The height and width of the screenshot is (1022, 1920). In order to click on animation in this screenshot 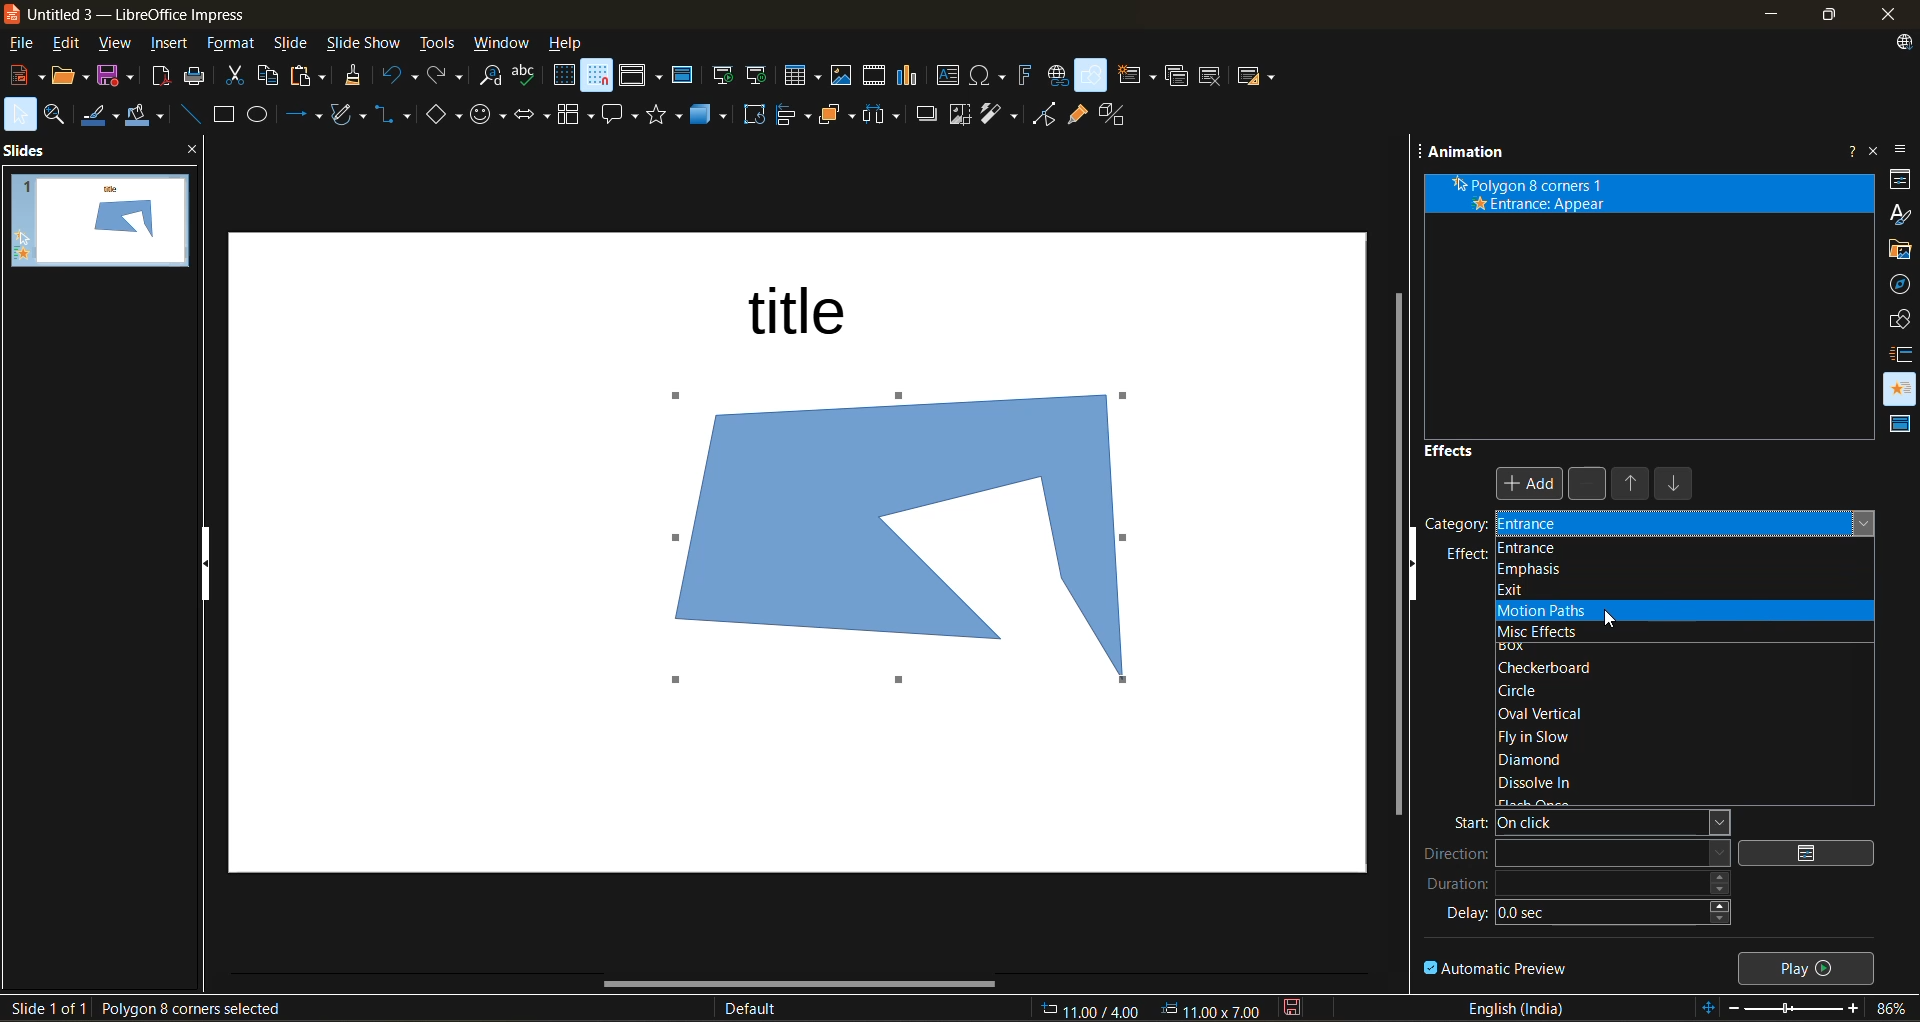, I will do `click(1895, 386)`.